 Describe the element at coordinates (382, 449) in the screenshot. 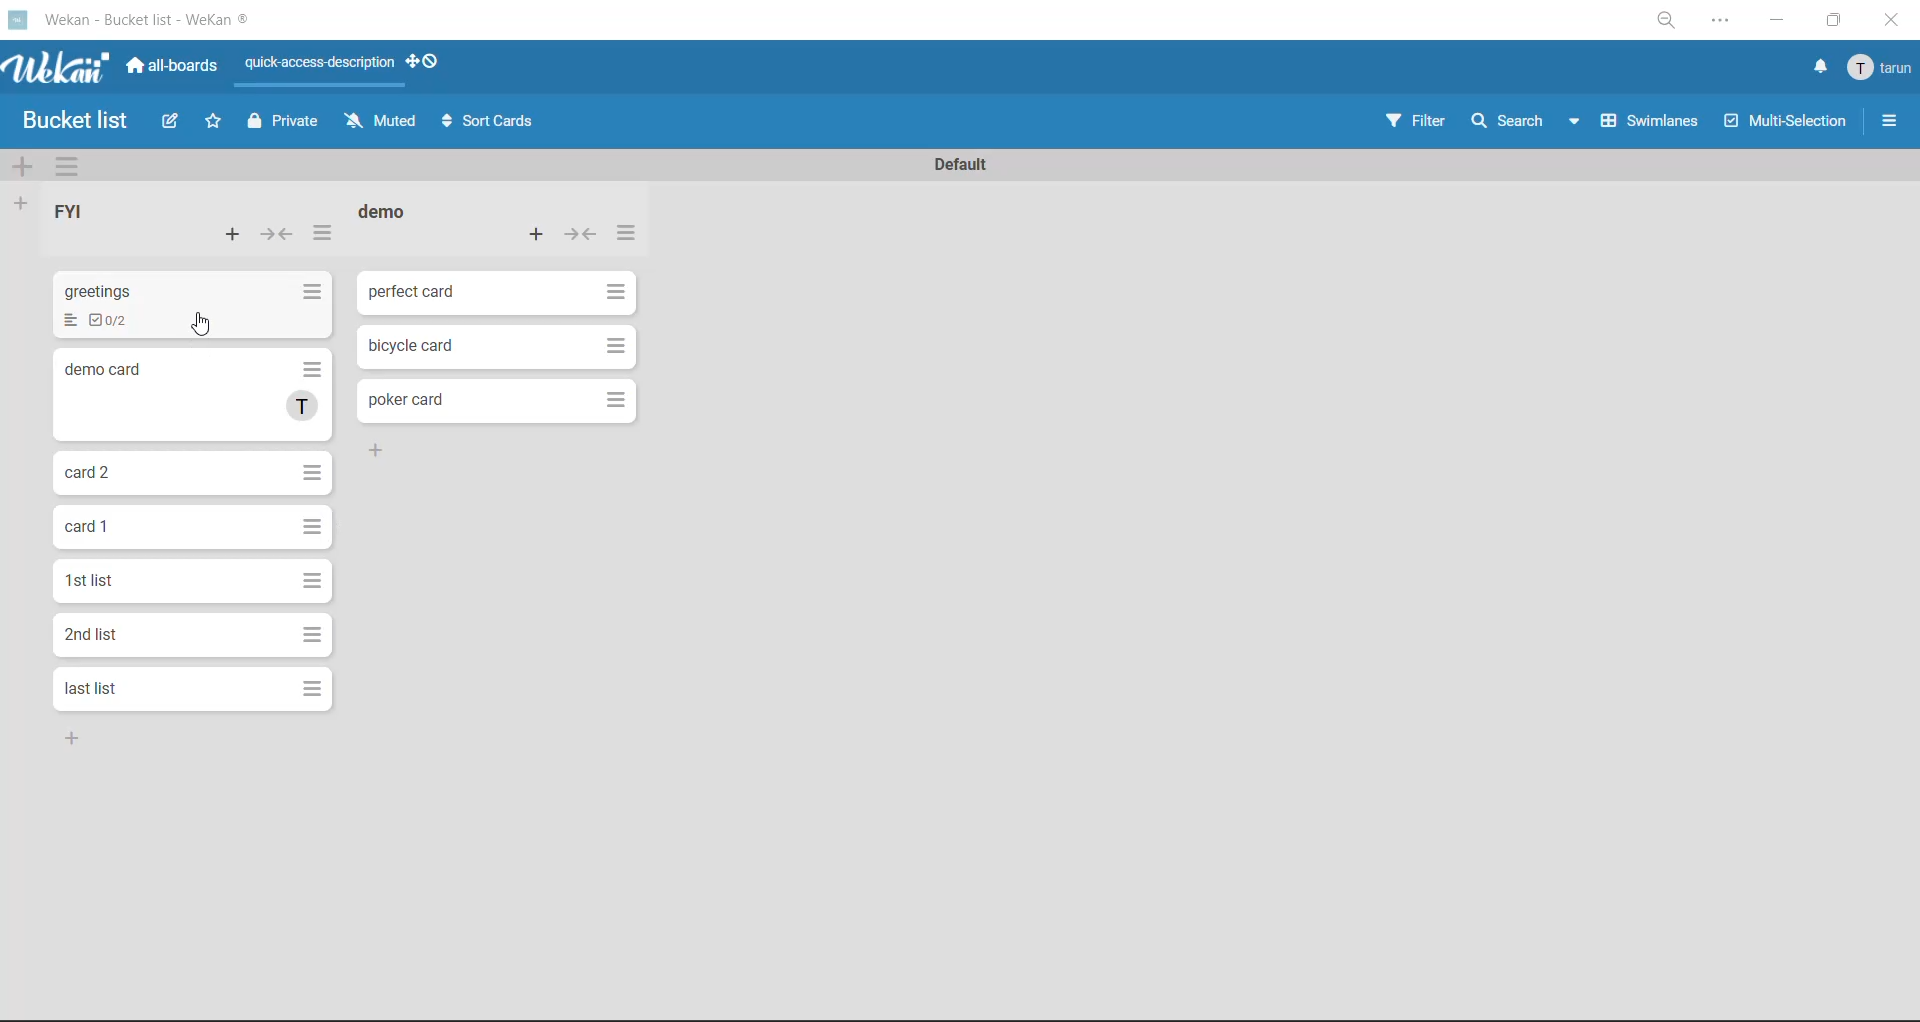

I see `add` at that location.